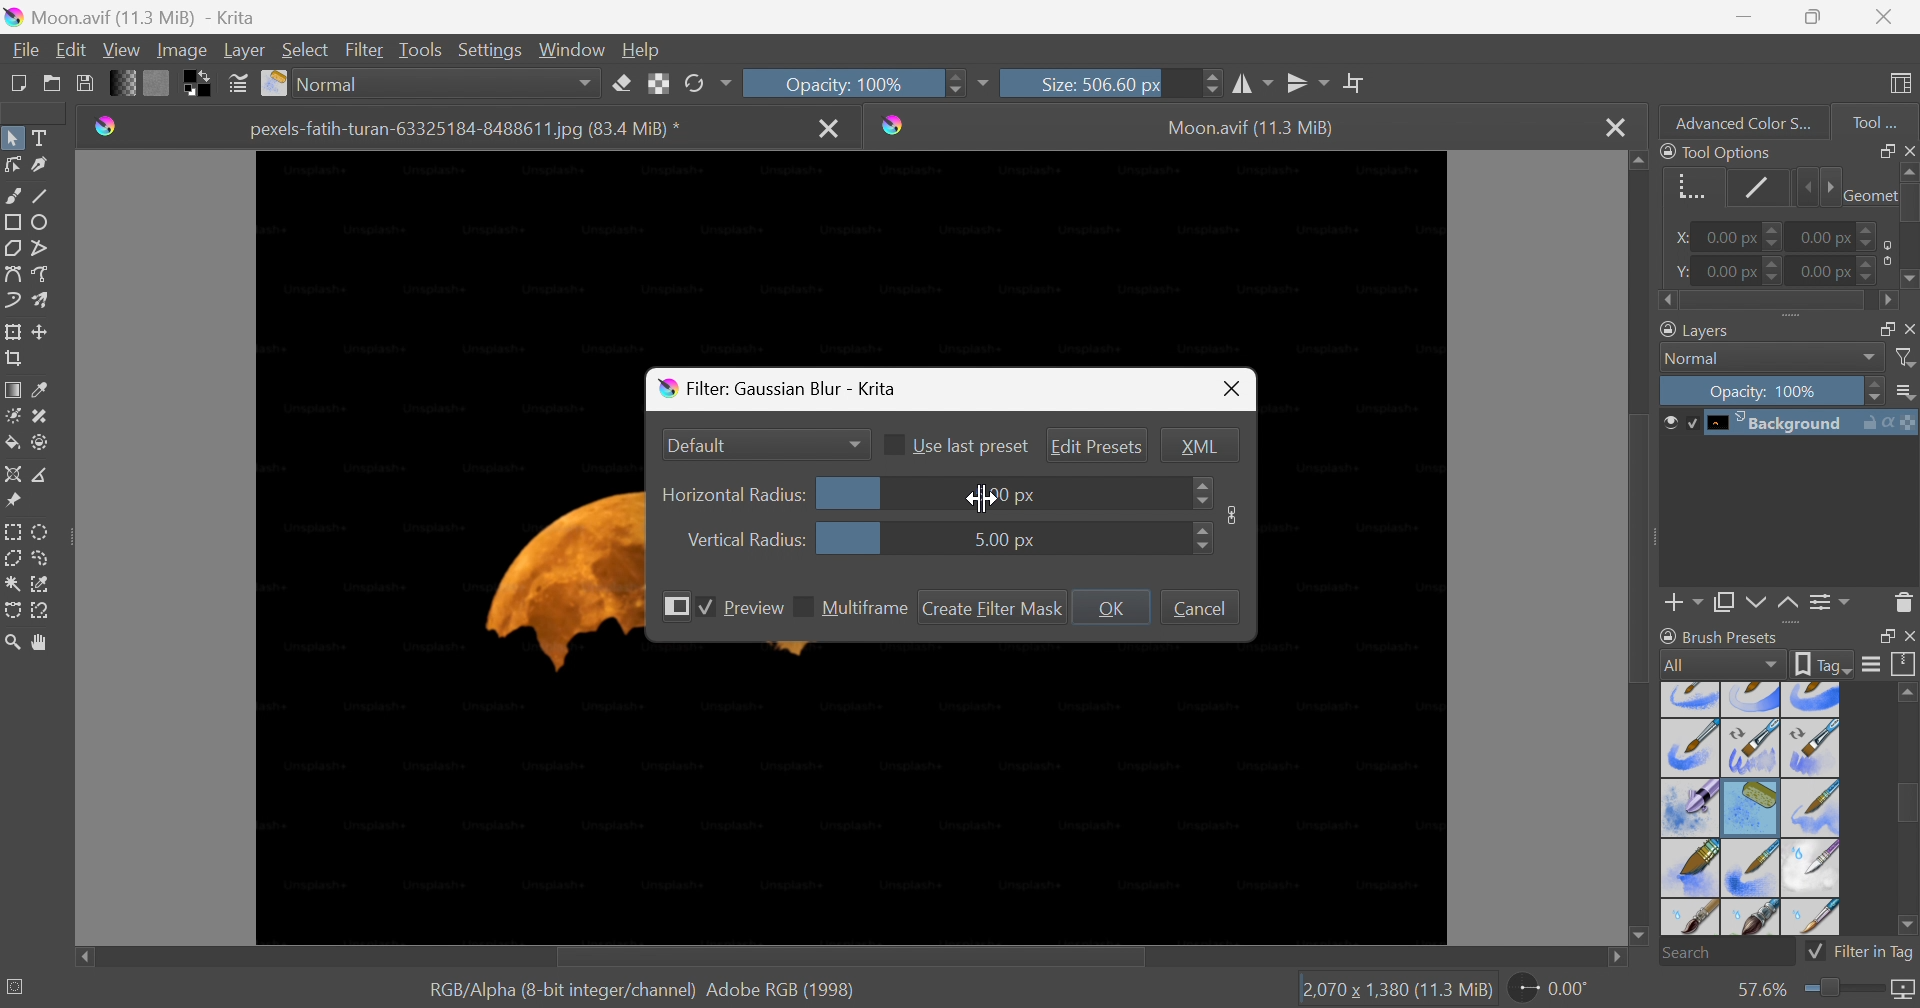 The height and width of the screenshot is (1008, 1920). Describe the element at coordinates (120, 82) in the screenshot. I see `Fill gradients` at that location.